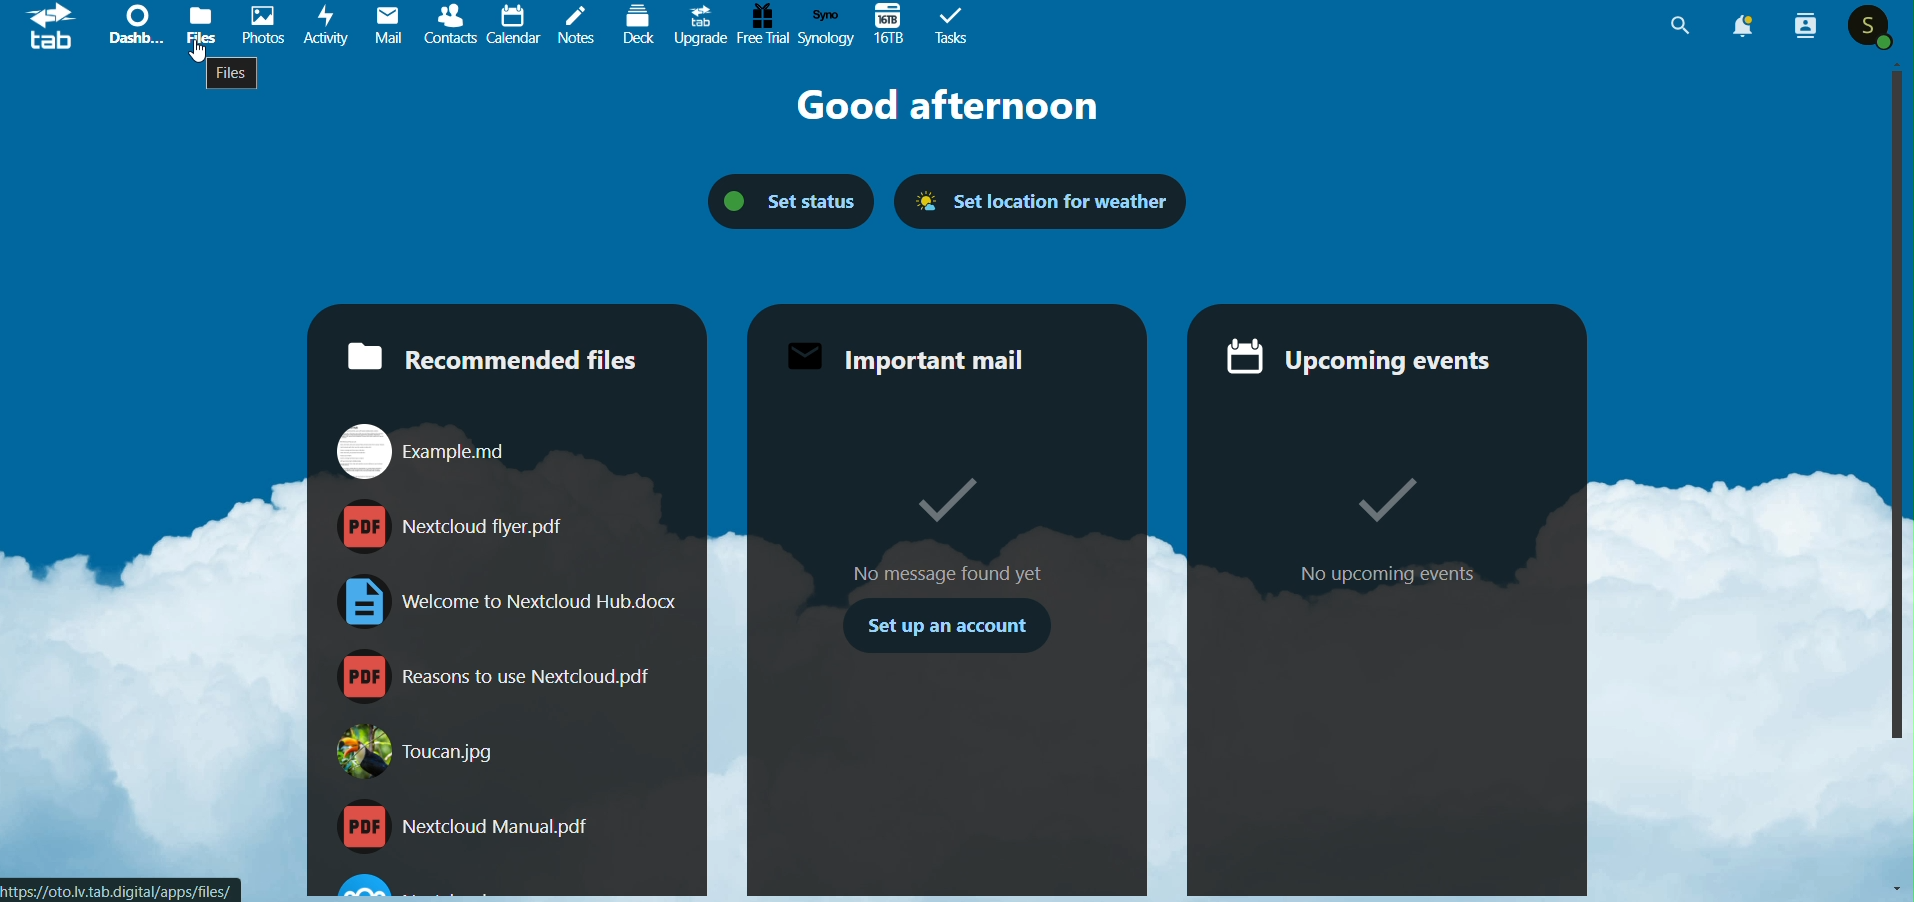 The height and width of the screenshot is (902, 1914). Describe the element at coordinates (517, 24) in the screenshot. I see `Calendar` at that location.